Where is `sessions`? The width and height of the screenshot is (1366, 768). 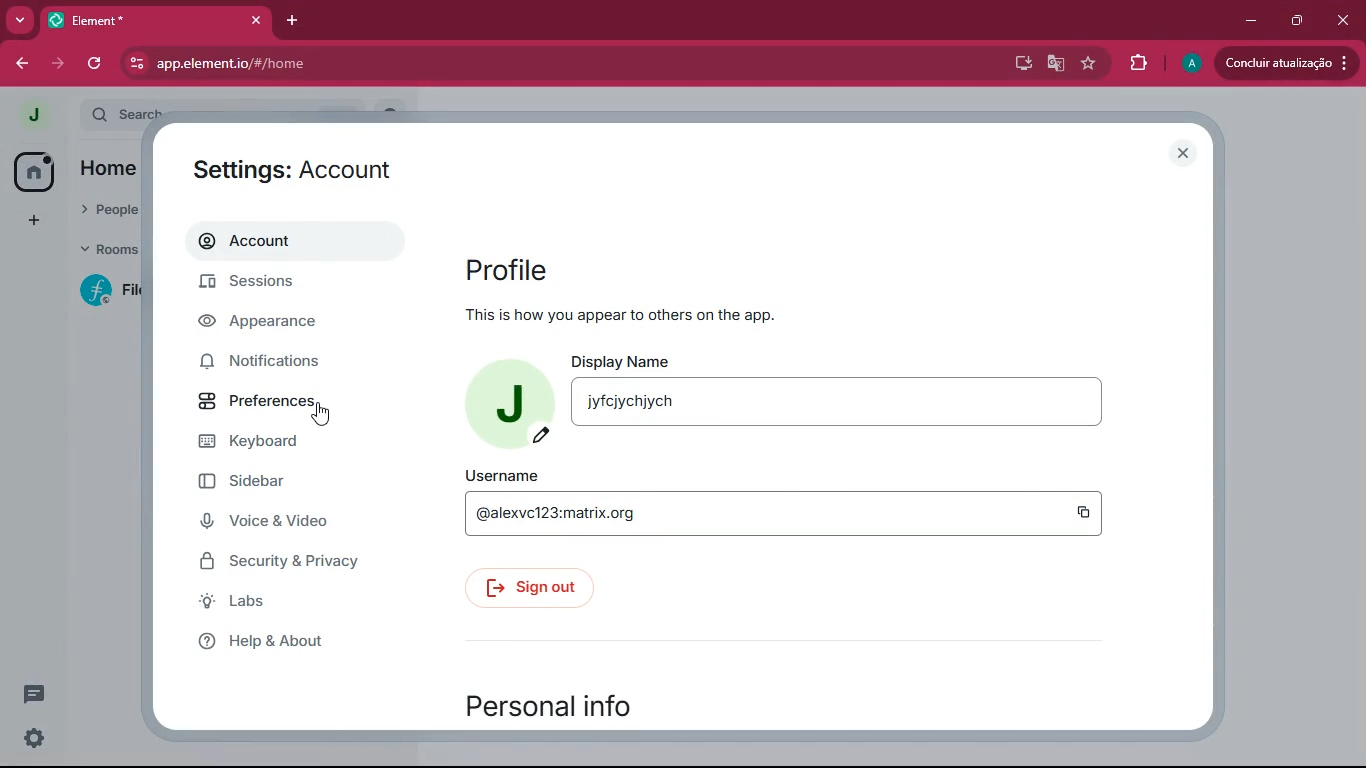 sessions is located at coordinates (282, 284).